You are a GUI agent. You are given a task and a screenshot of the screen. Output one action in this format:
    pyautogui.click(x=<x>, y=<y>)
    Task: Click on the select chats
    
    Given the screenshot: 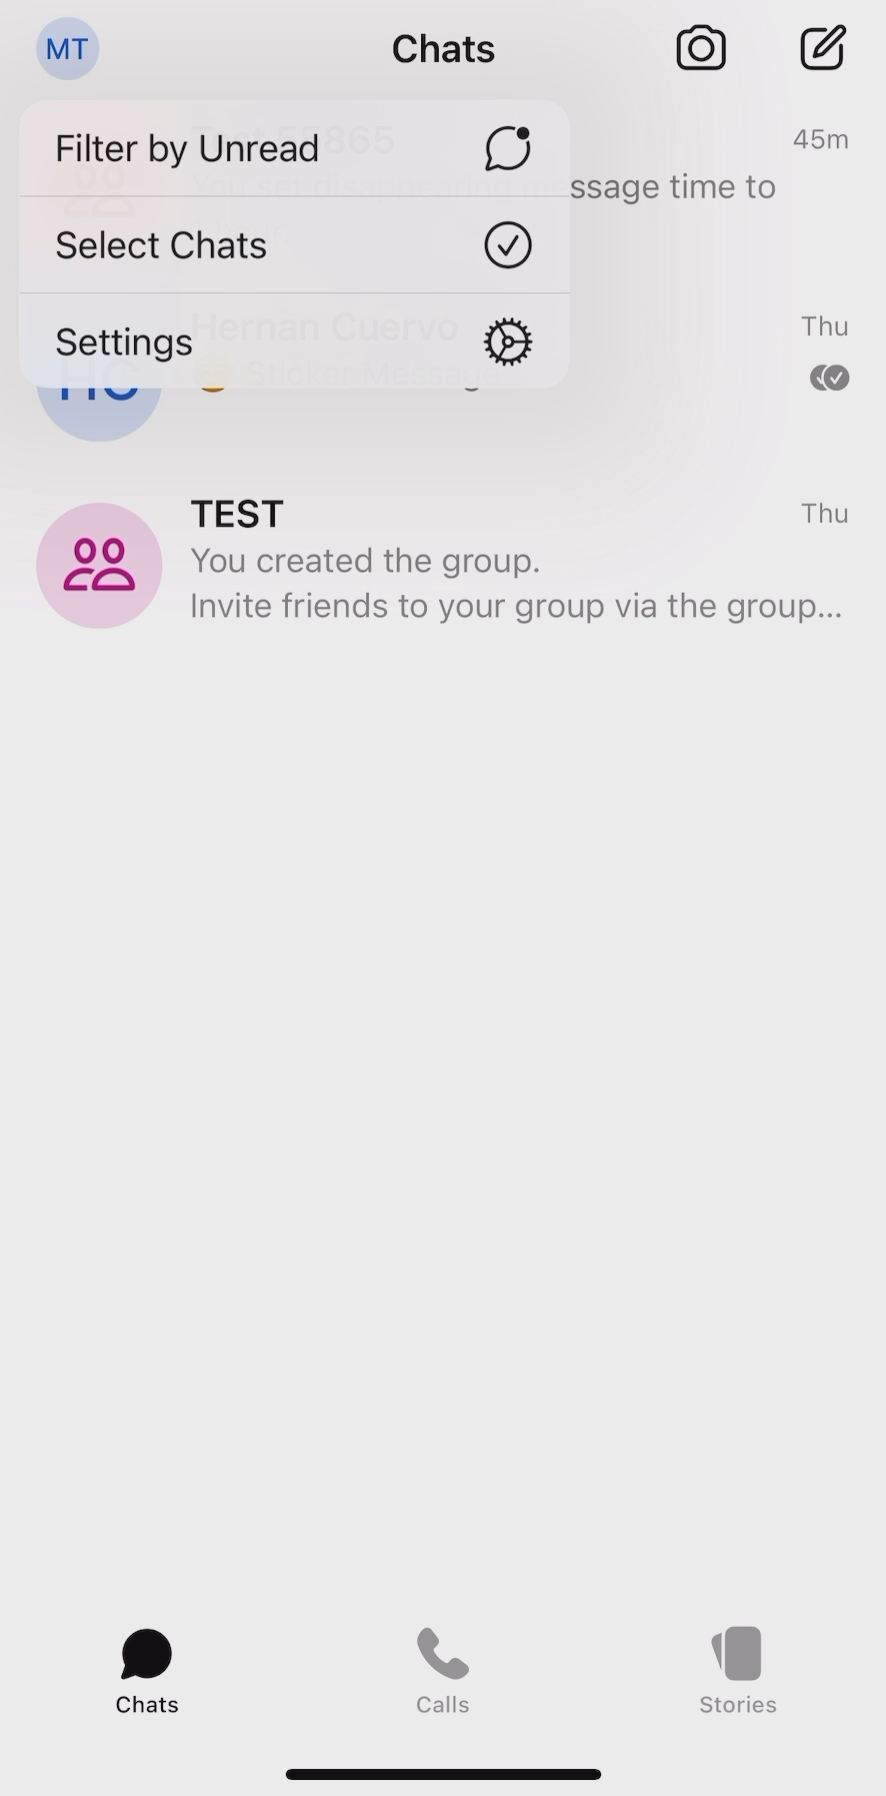 What is the action you would take?
    pyautogui.click(x=293, y=241)
    